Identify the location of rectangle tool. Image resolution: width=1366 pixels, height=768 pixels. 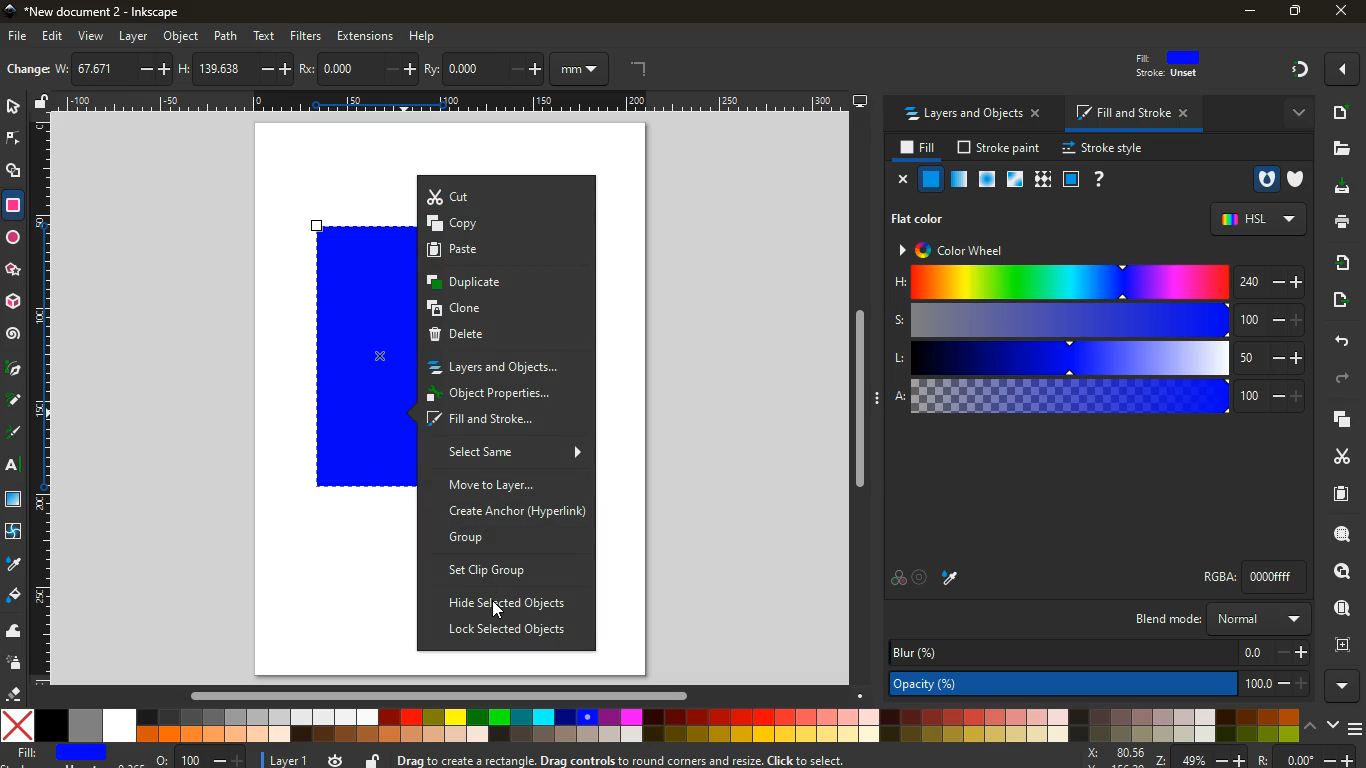
(15, 208).